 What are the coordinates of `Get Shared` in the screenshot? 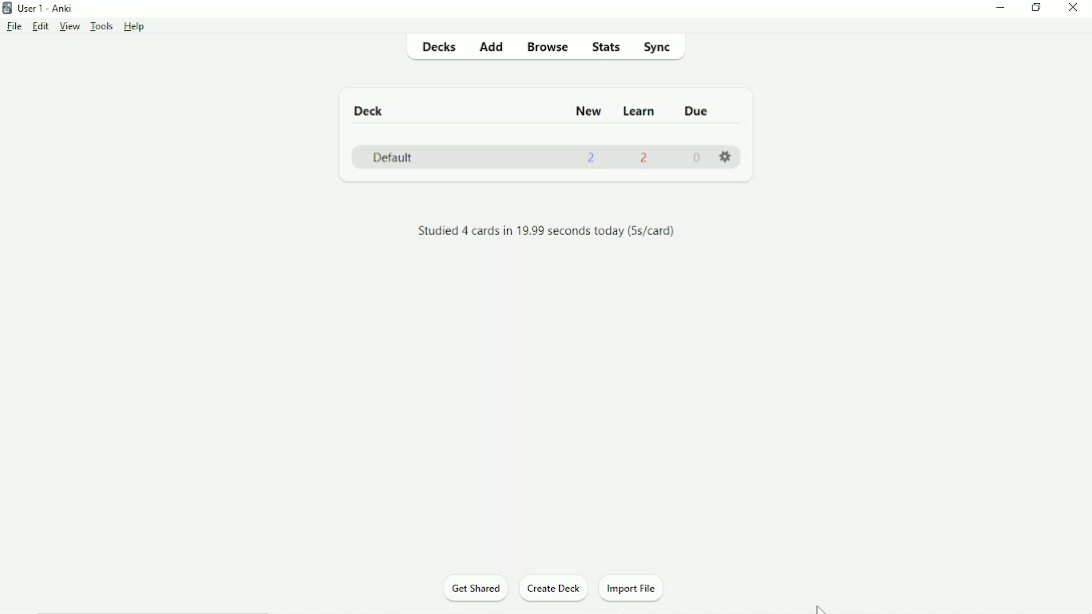 It's located at (476, 587).